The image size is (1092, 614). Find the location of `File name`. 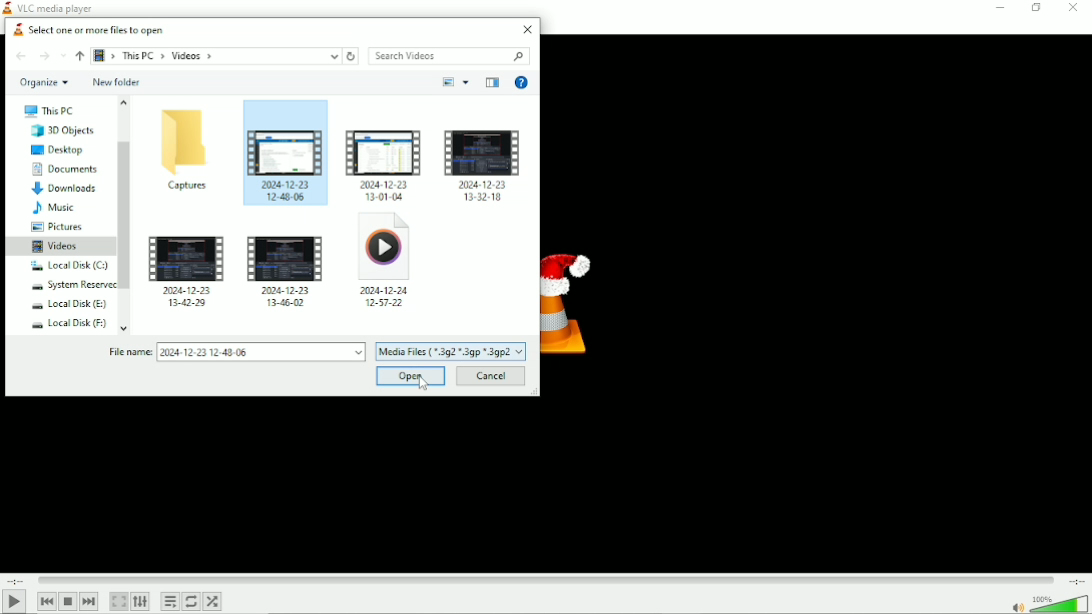

File name is located at coordinates (235, 352).